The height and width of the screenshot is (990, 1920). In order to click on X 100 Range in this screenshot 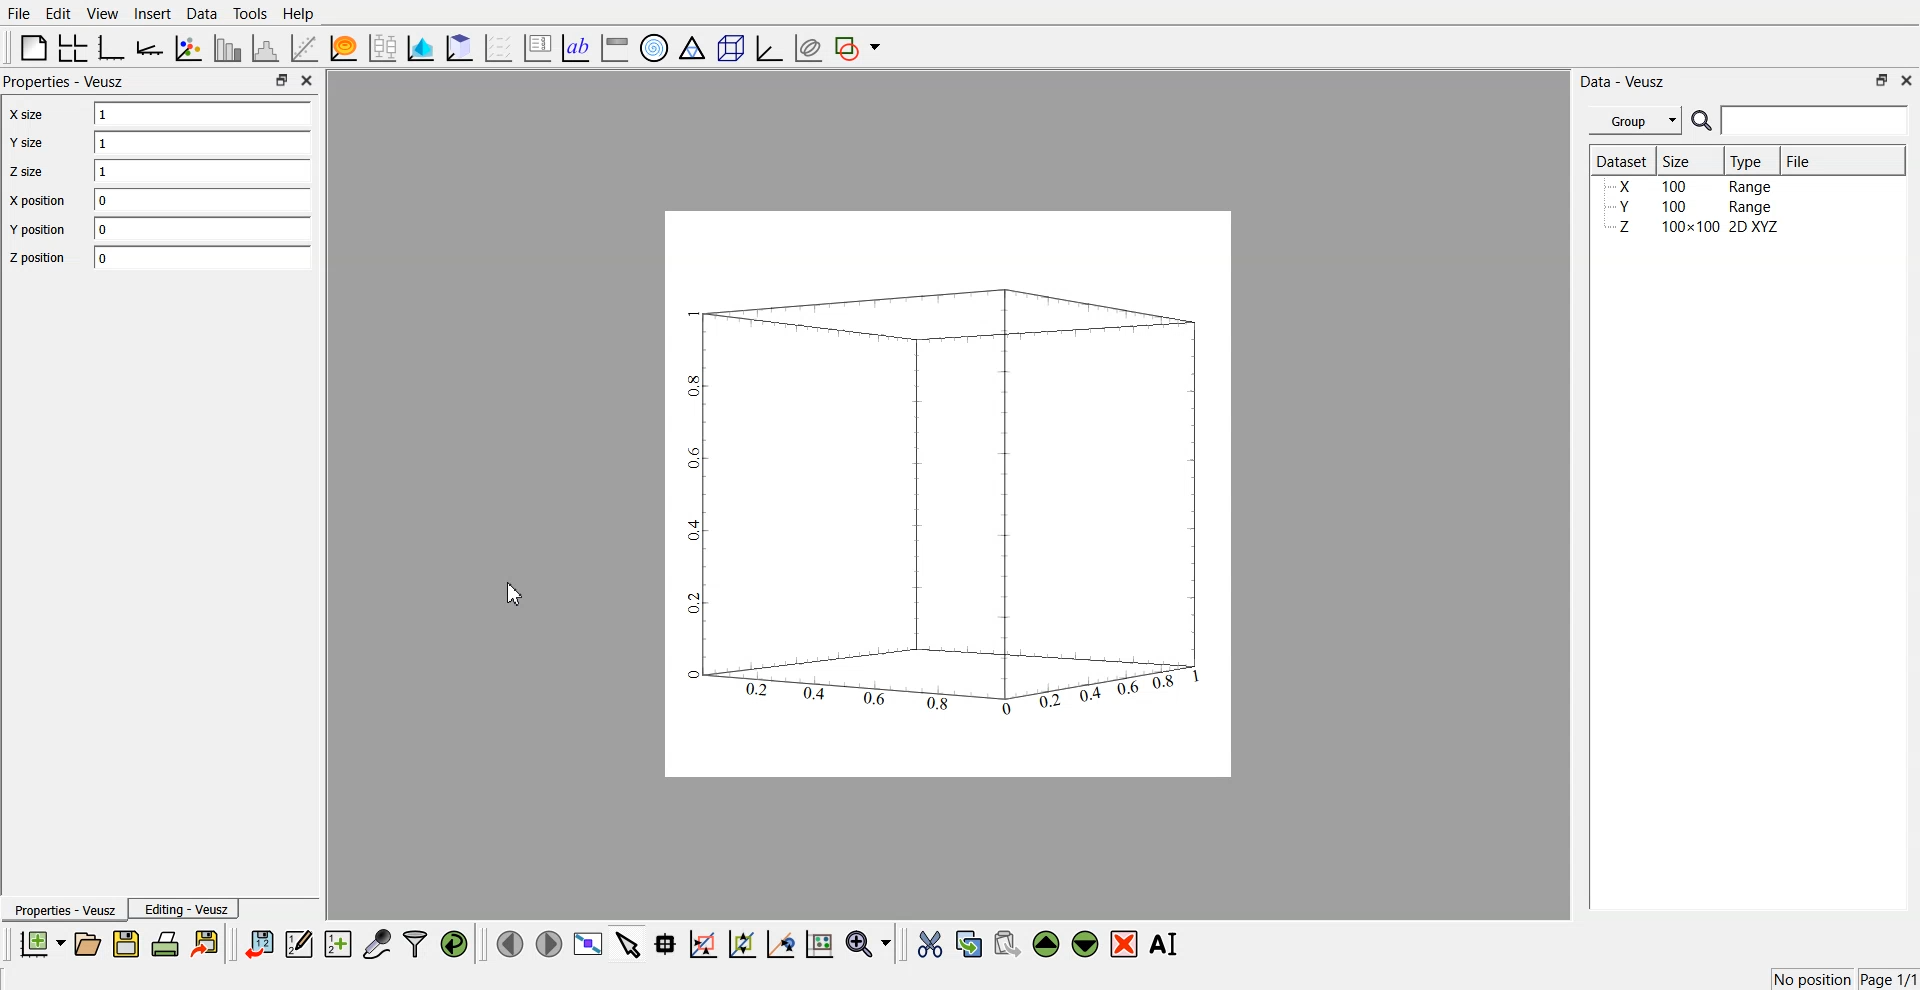, I will do `click(1693, 186)`.